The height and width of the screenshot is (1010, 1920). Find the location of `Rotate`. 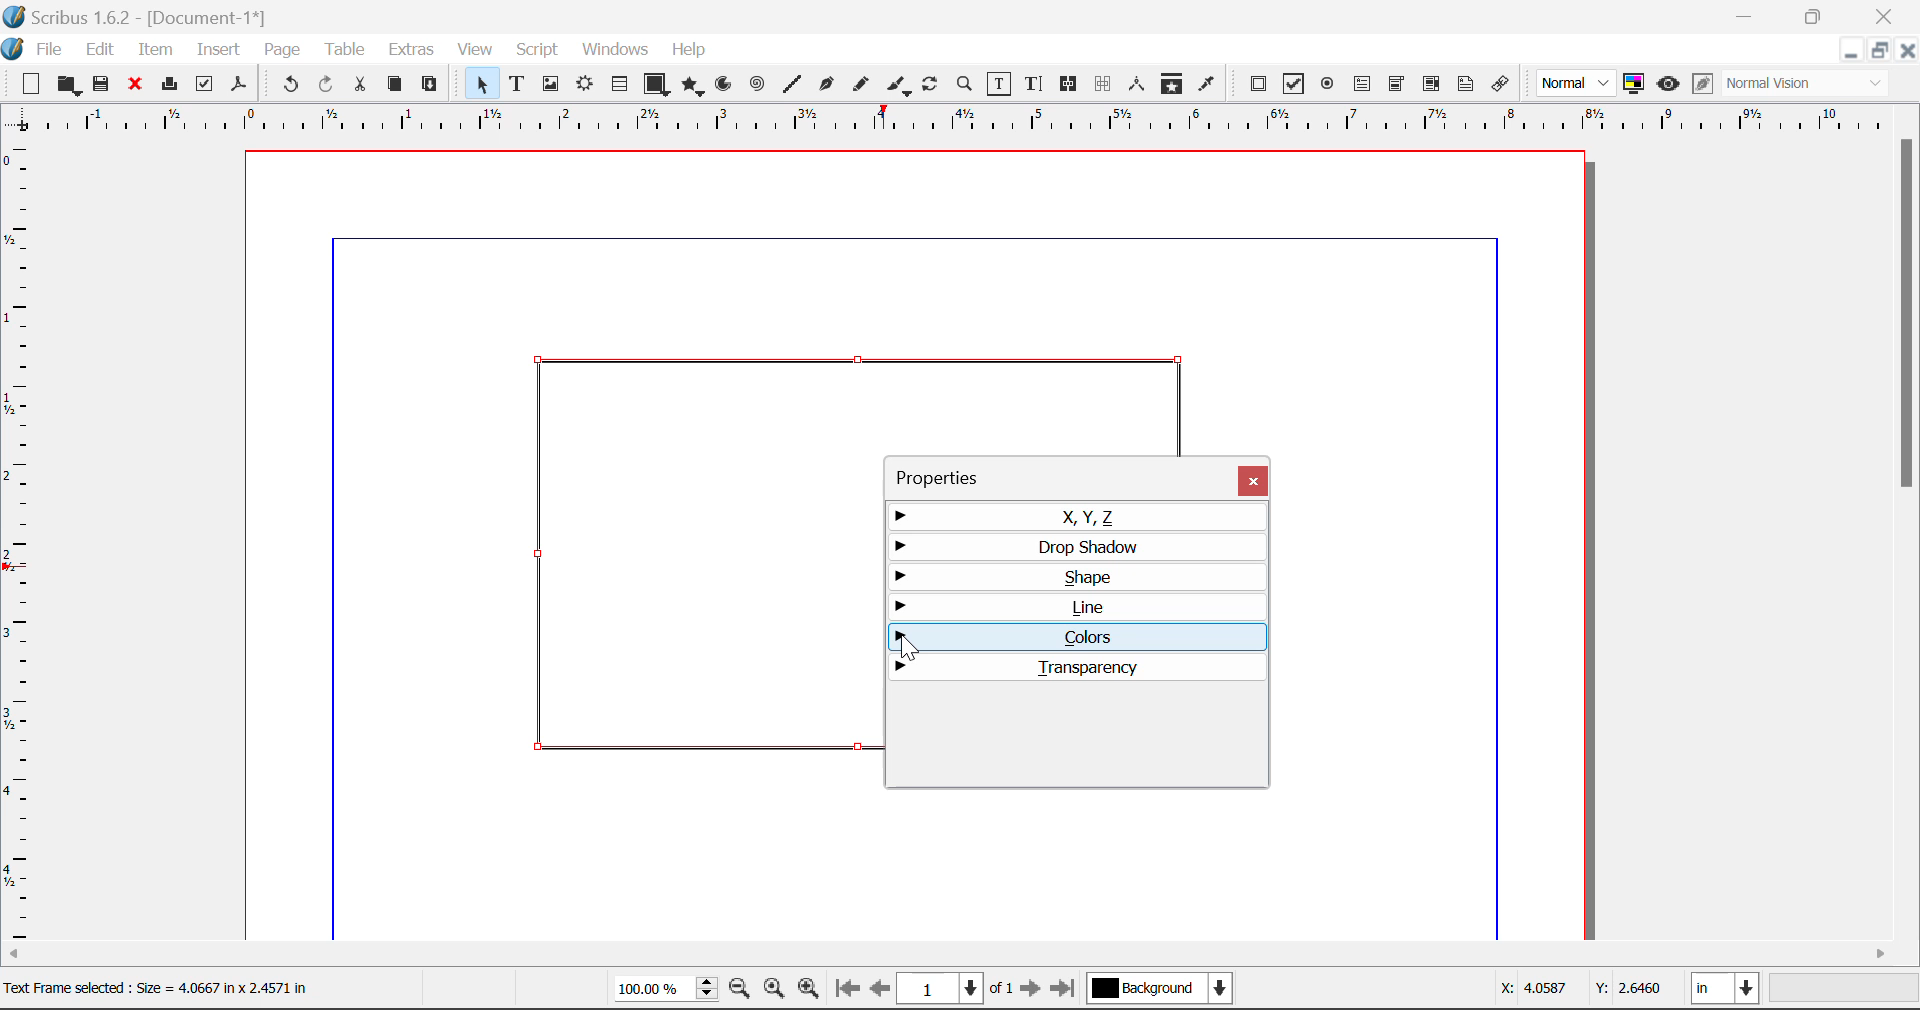

Rotate is located at coordinates (931, 82).